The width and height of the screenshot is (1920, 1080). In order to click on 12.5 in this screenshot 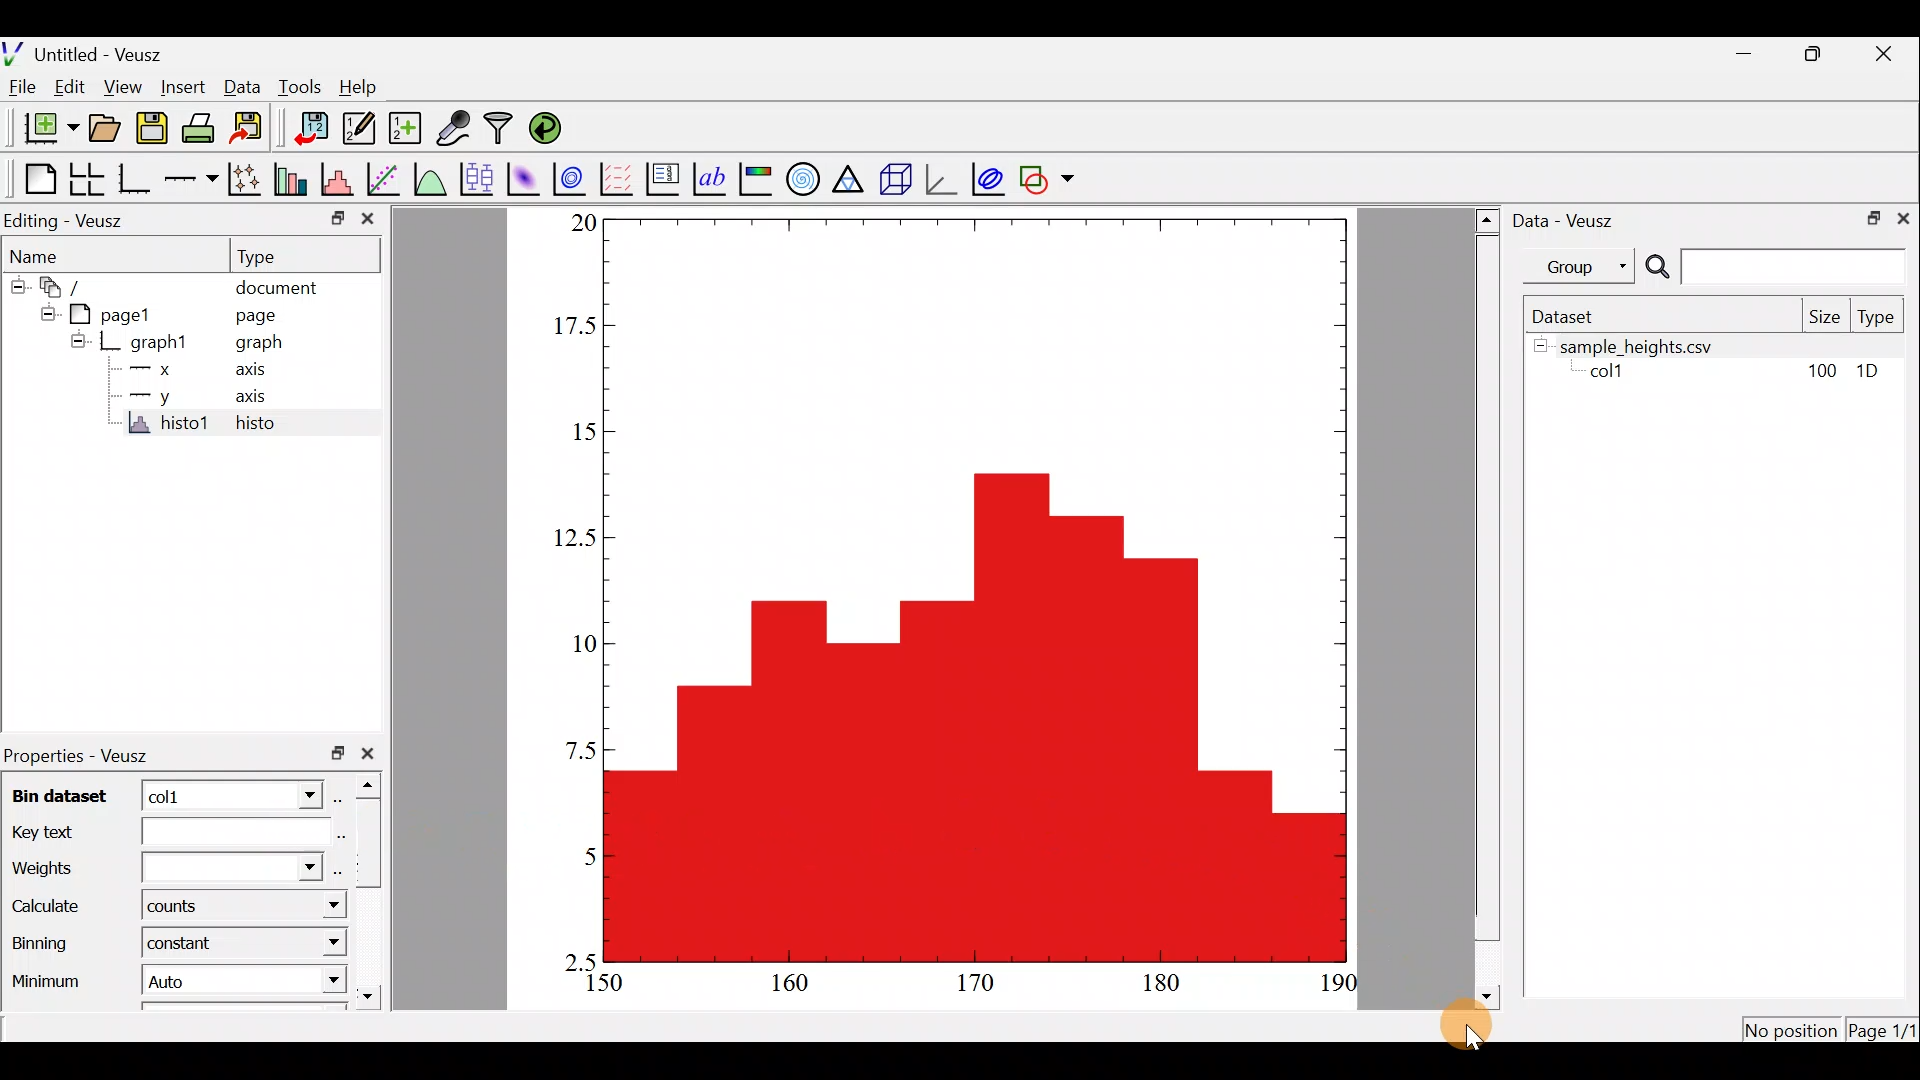, I will do `click(574, 538)`.